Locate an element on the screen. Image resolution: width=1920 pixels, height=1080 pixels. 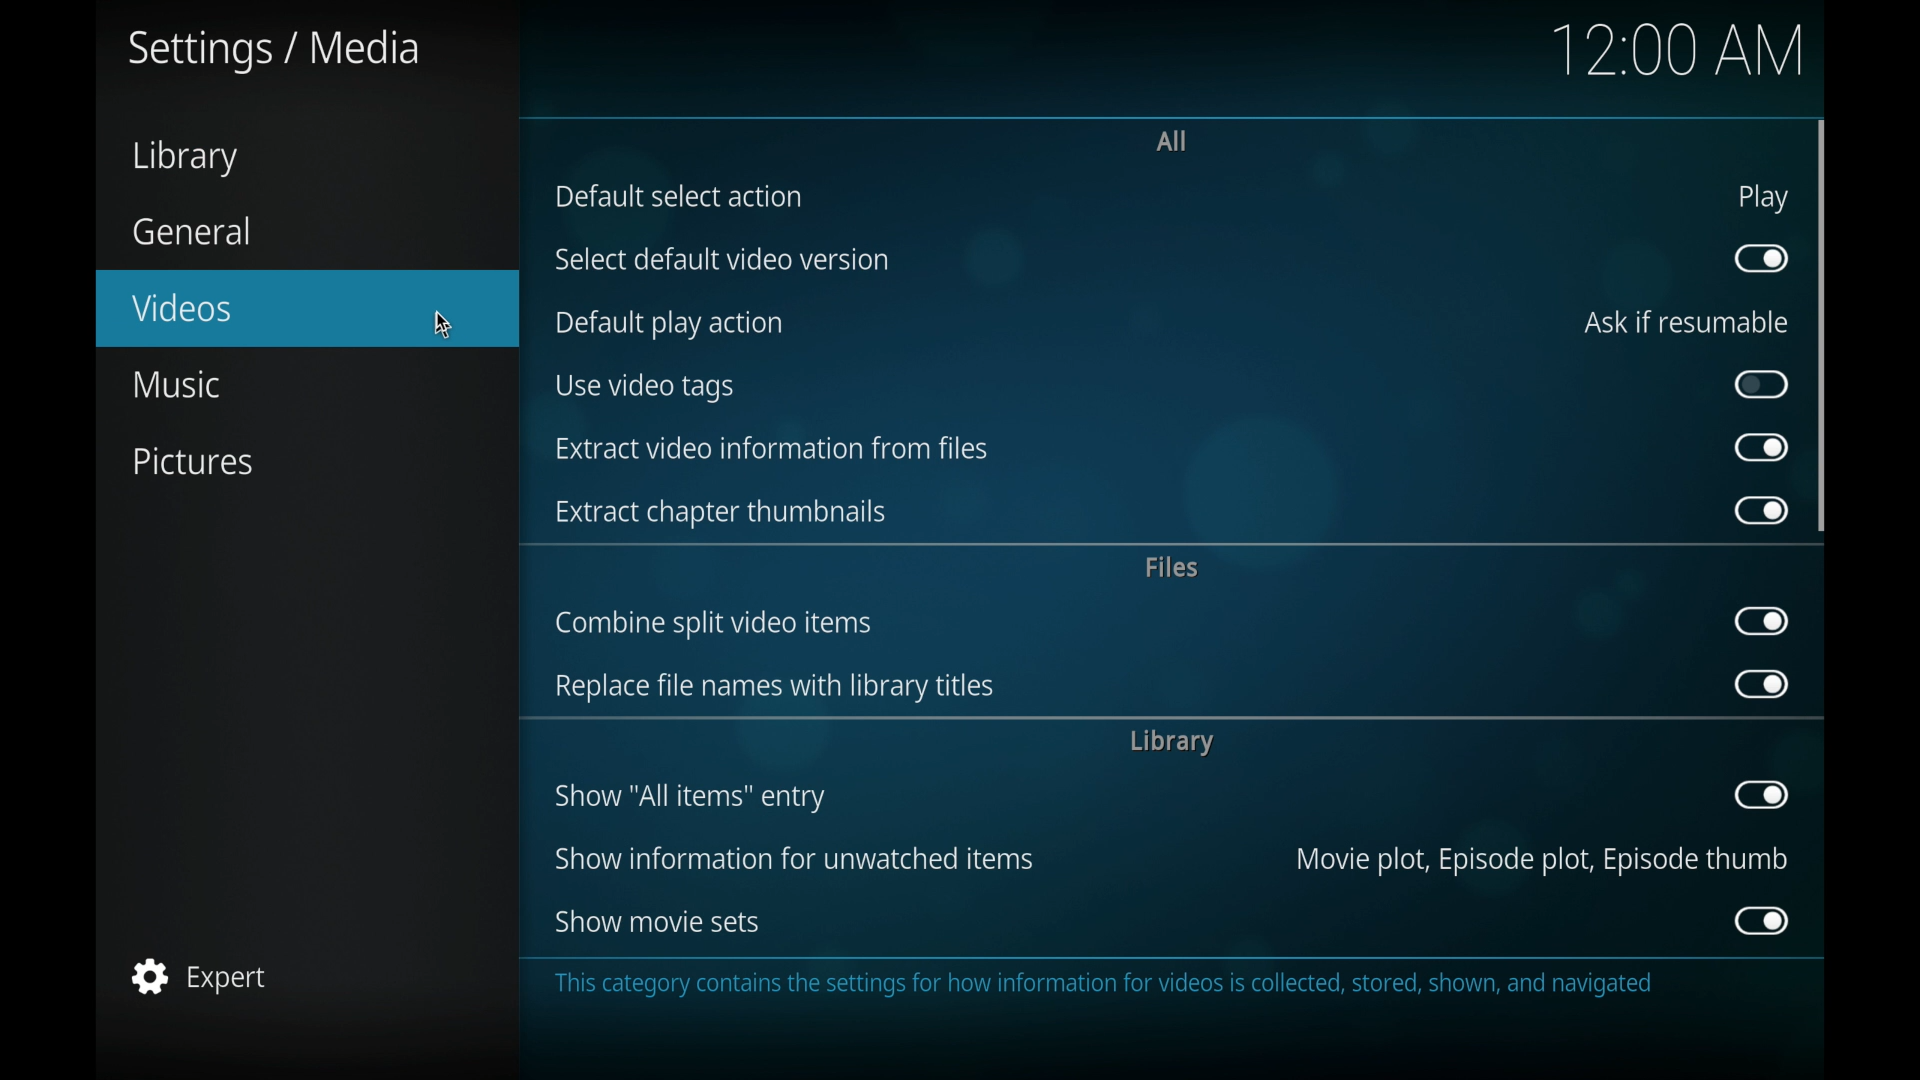
files is located at coordinates (1174, 566).